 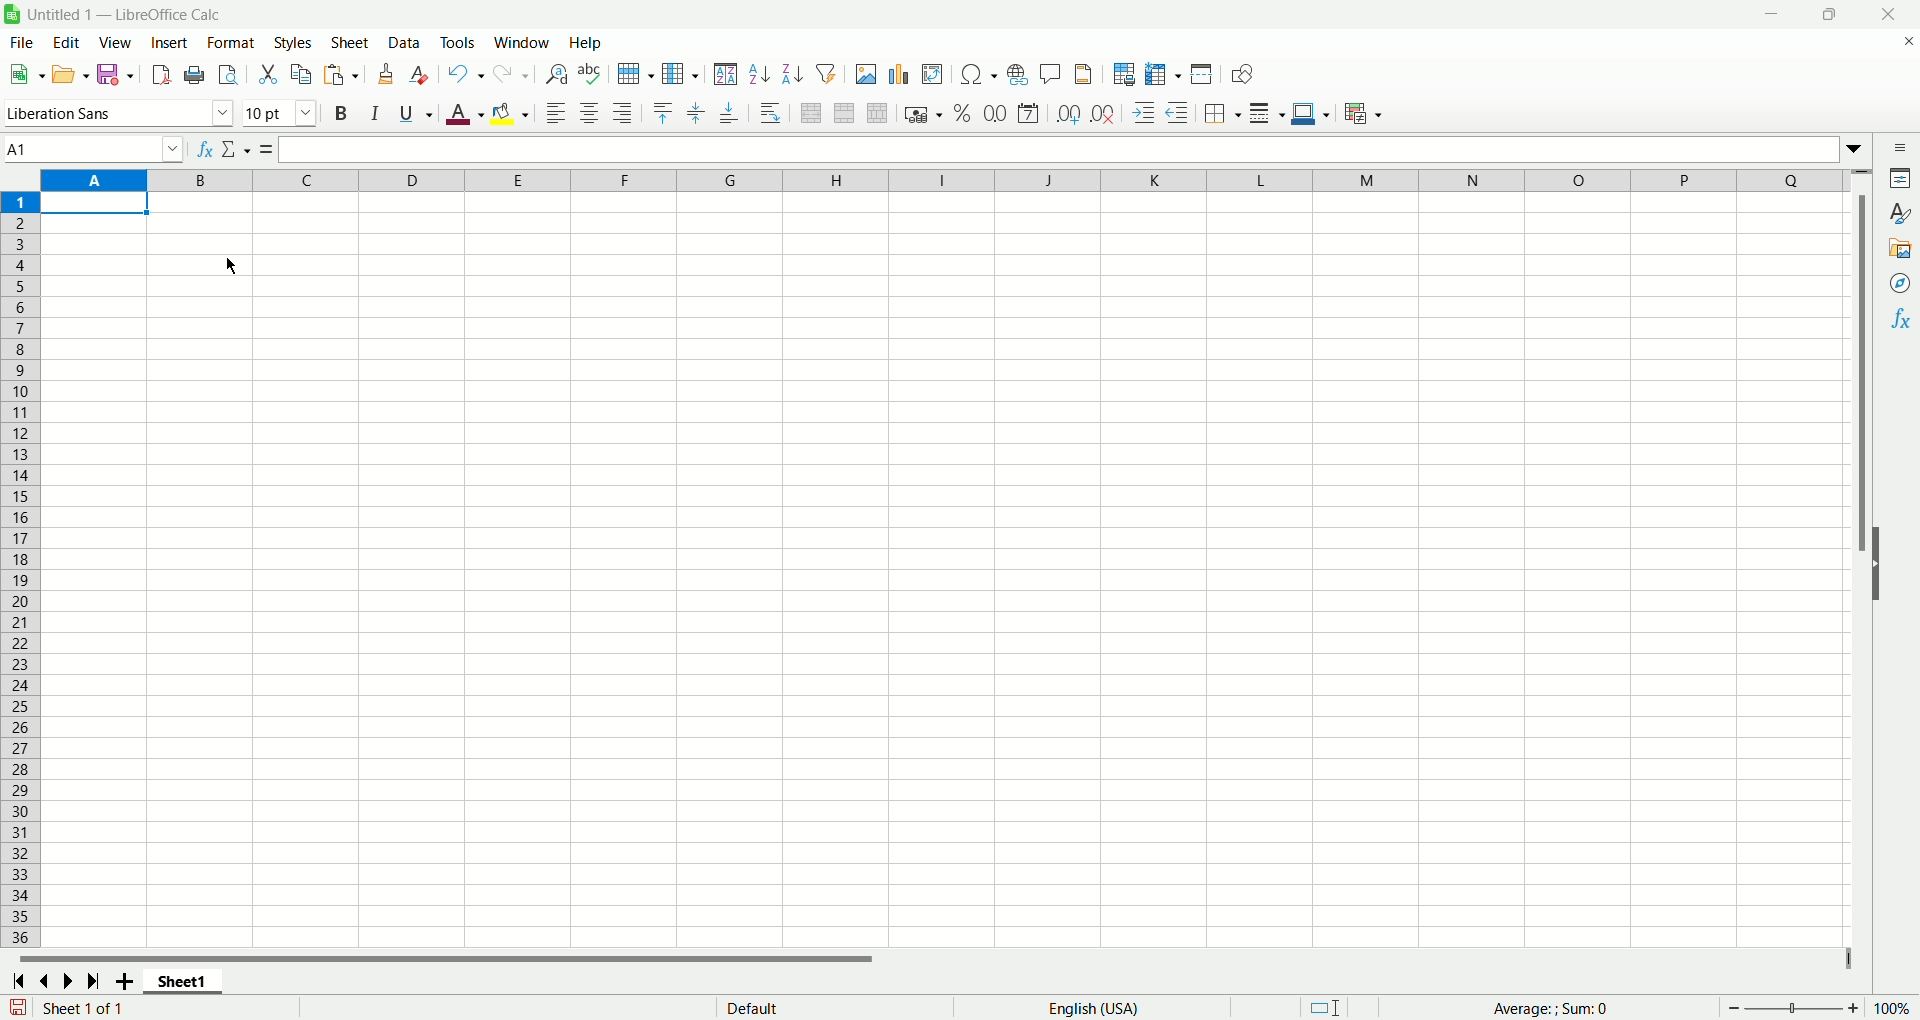 What do you see at coordinates (371, 114) in the screenshot?
I see `italics` at bounding box center [371, 114].